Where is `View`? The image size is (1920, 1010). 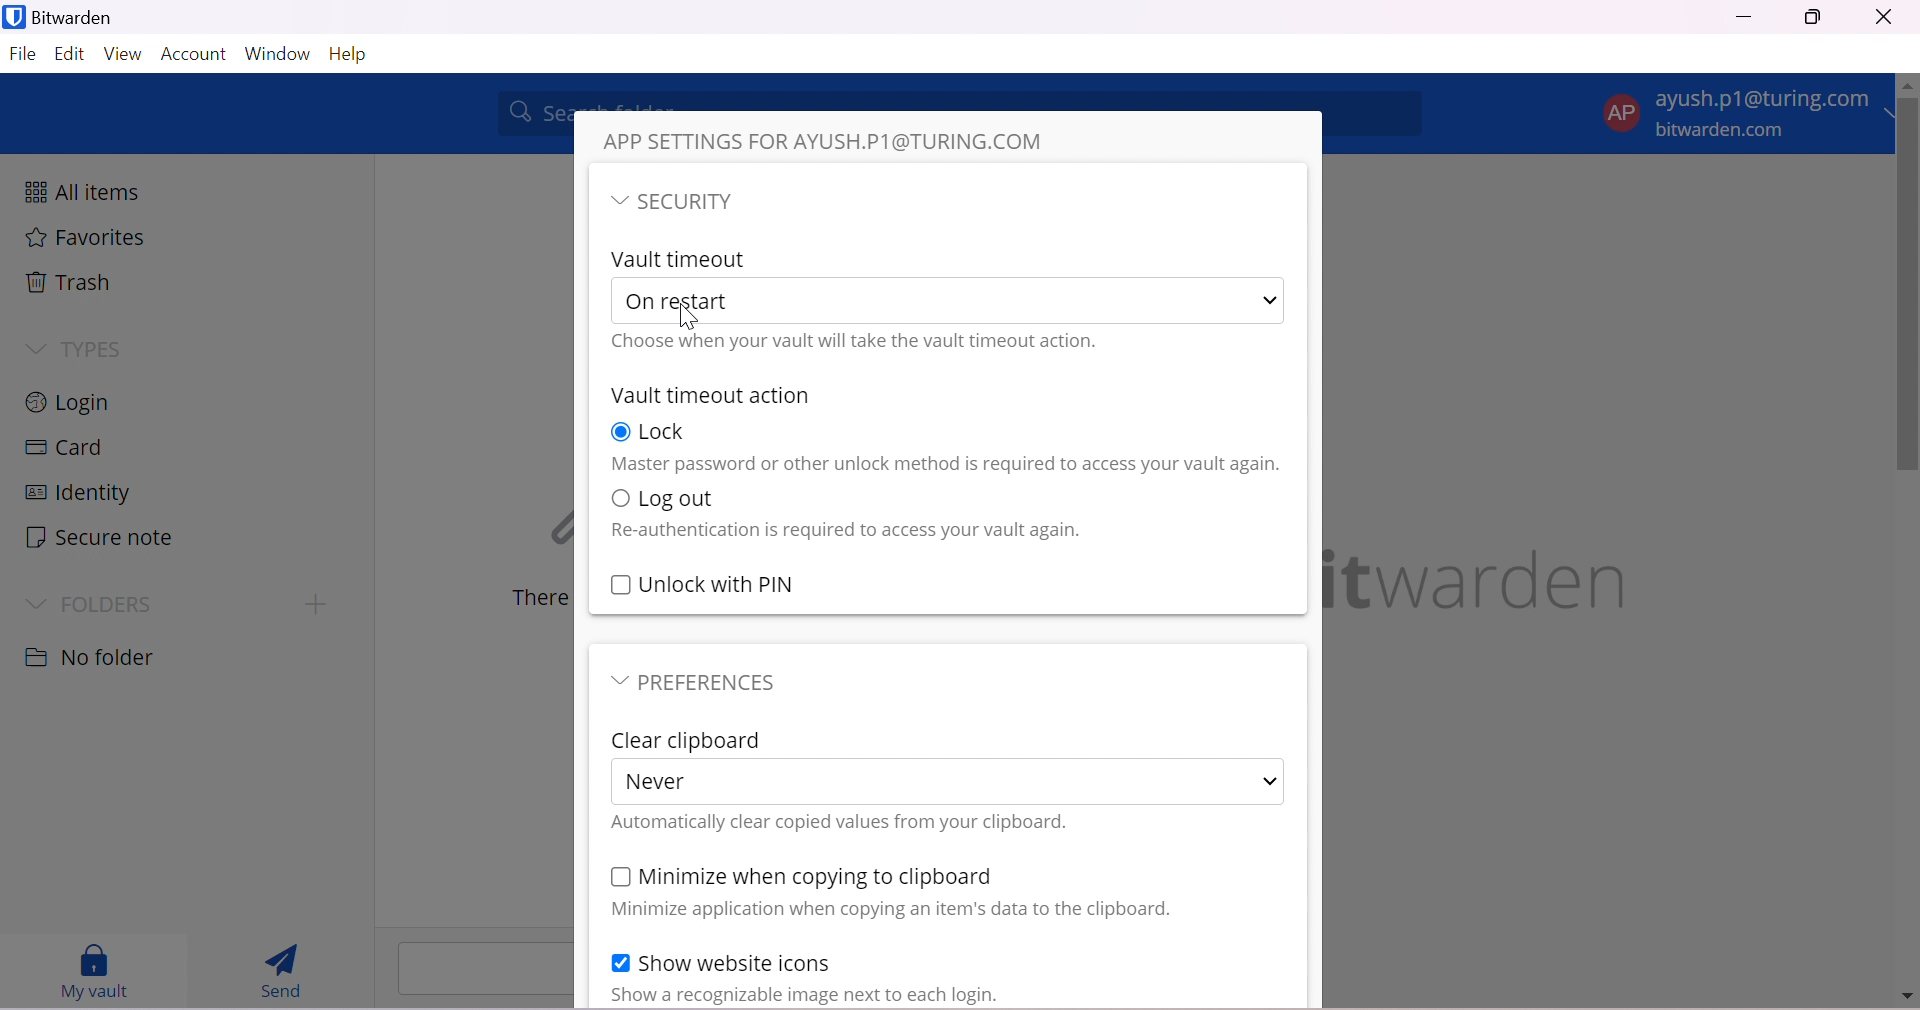
View is located at coordinates (125, 55).